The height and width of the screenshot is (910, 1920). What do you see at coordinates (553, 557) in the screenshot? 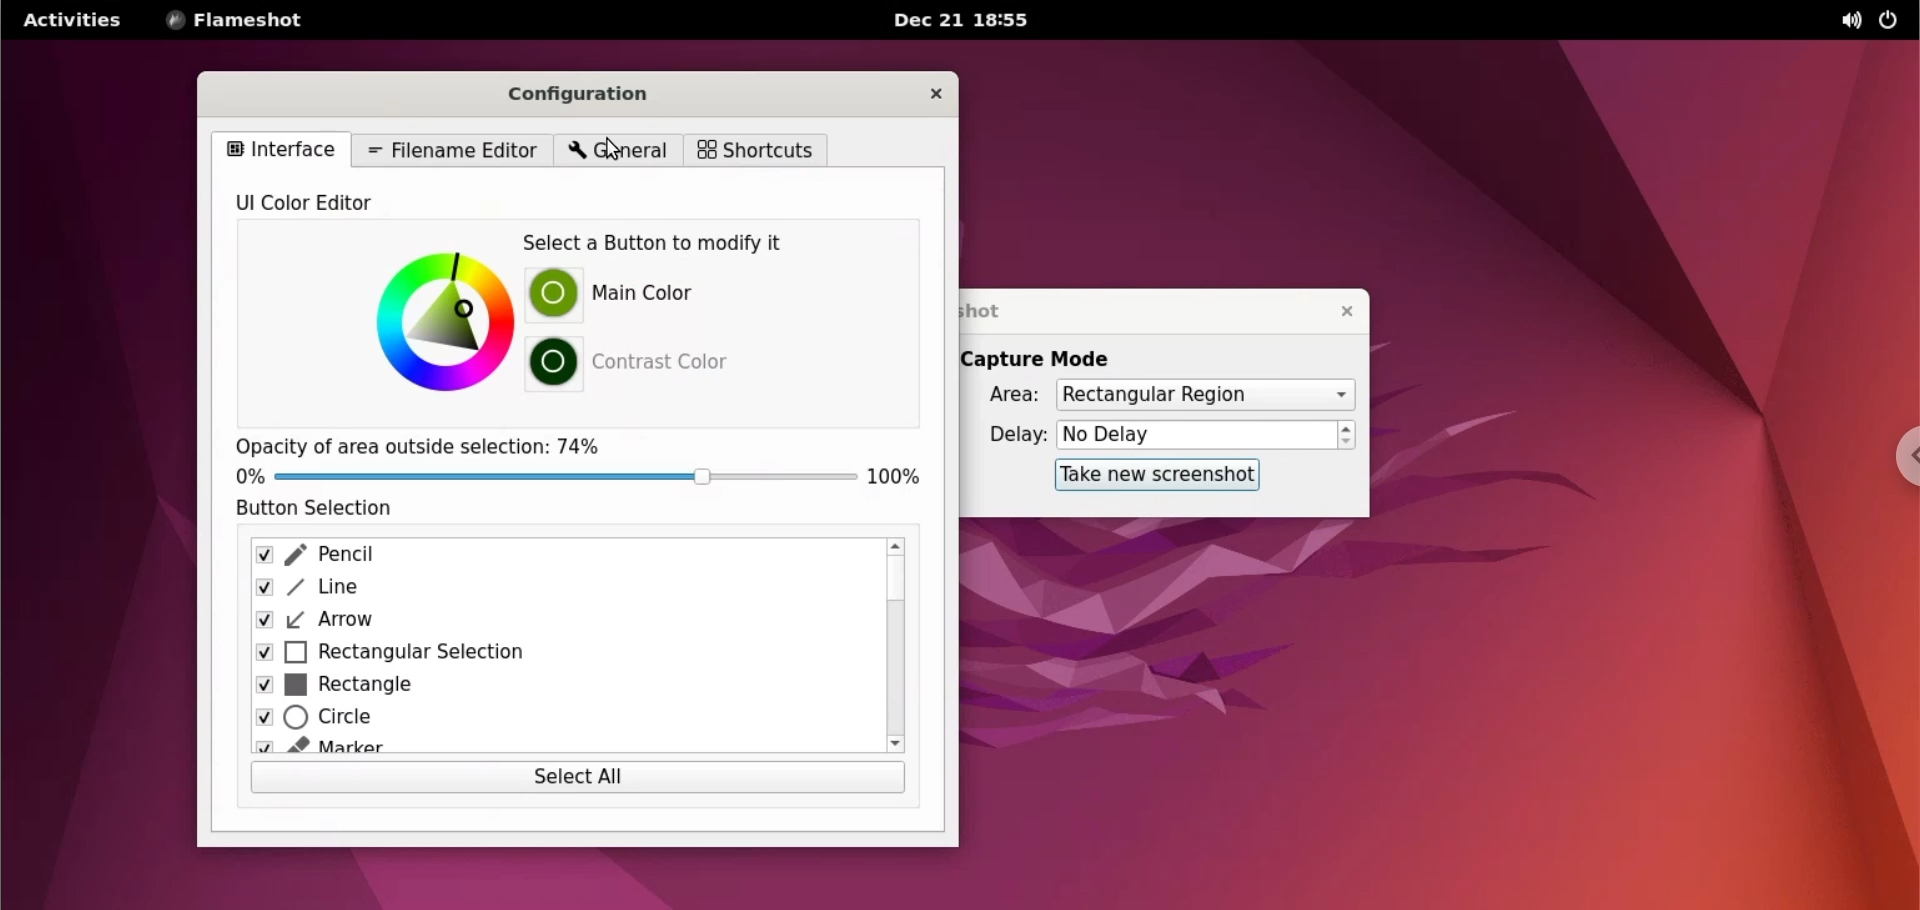
I see `pencil` at bounding box center [553, 557].